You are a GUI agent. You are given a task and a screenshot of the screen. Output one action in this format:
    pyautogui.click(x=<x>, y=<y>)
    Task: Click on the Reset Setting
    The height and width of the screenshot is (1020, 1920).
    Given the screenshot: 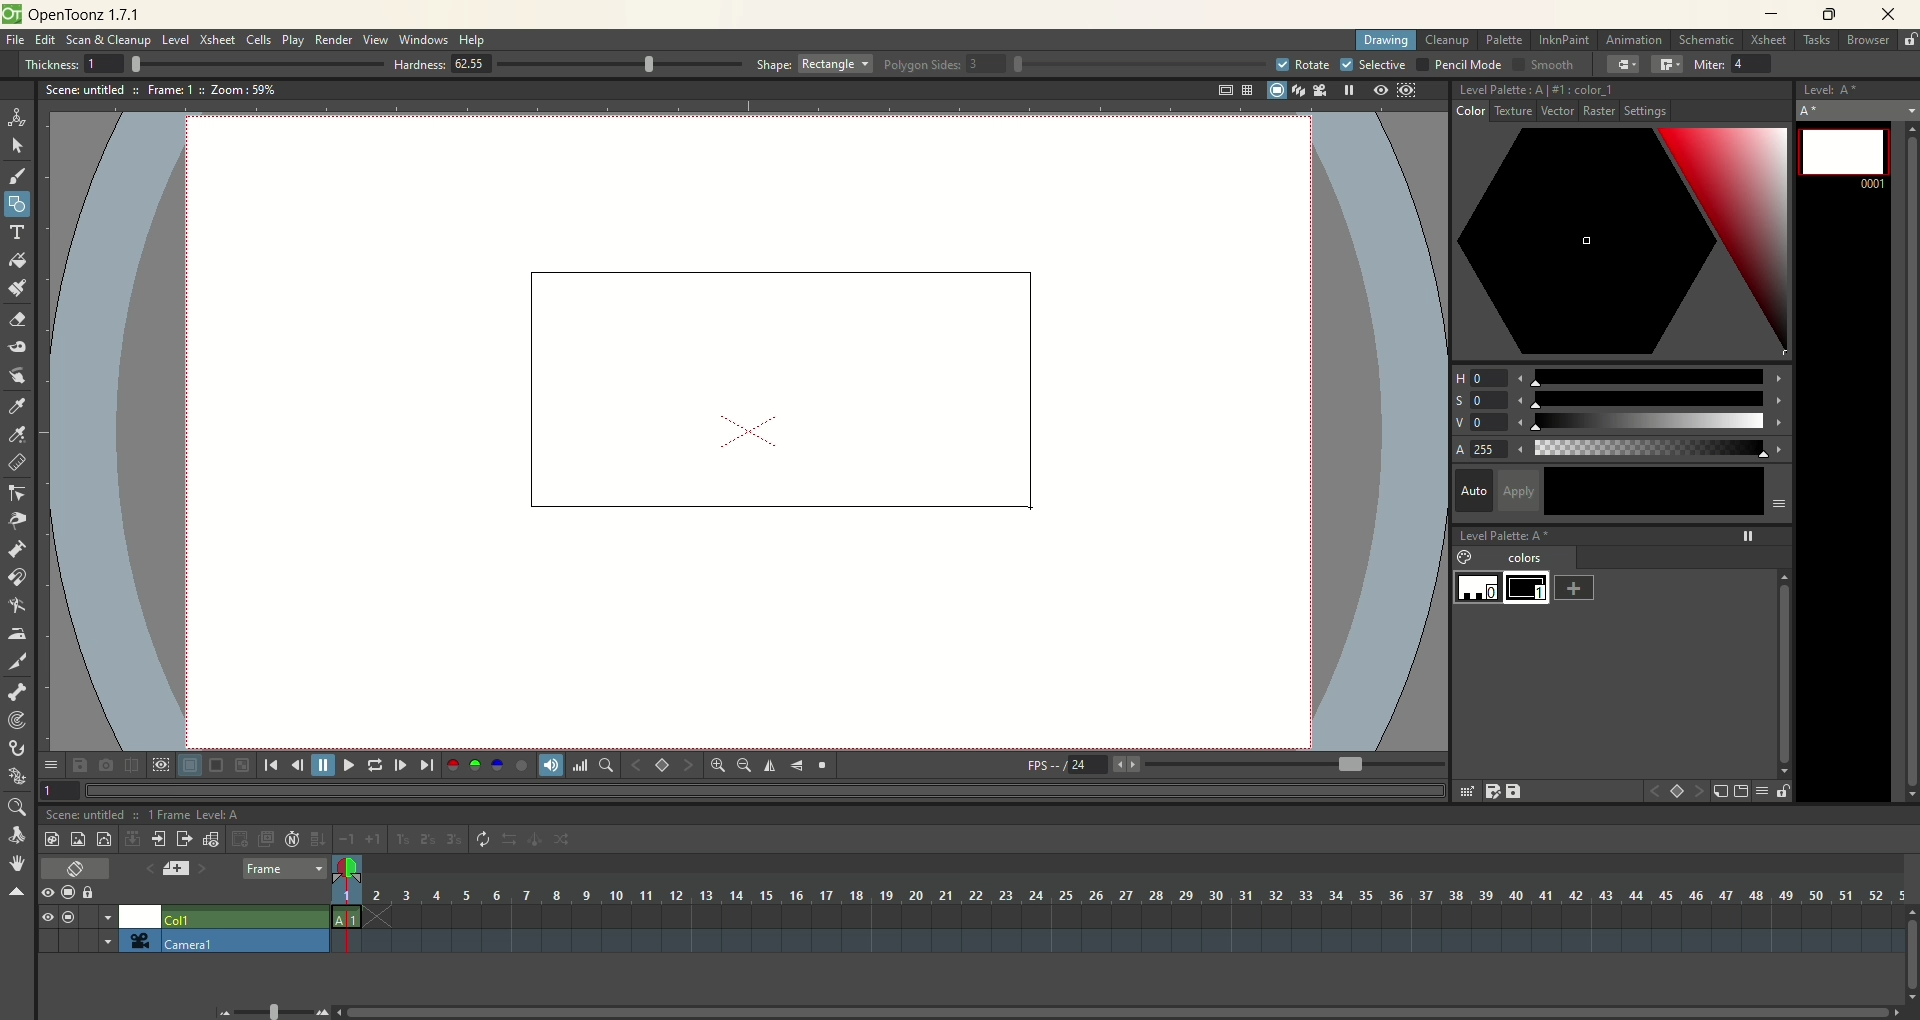 What is the action you would take?
    pyautogui.click(x=1638, y=114)
    